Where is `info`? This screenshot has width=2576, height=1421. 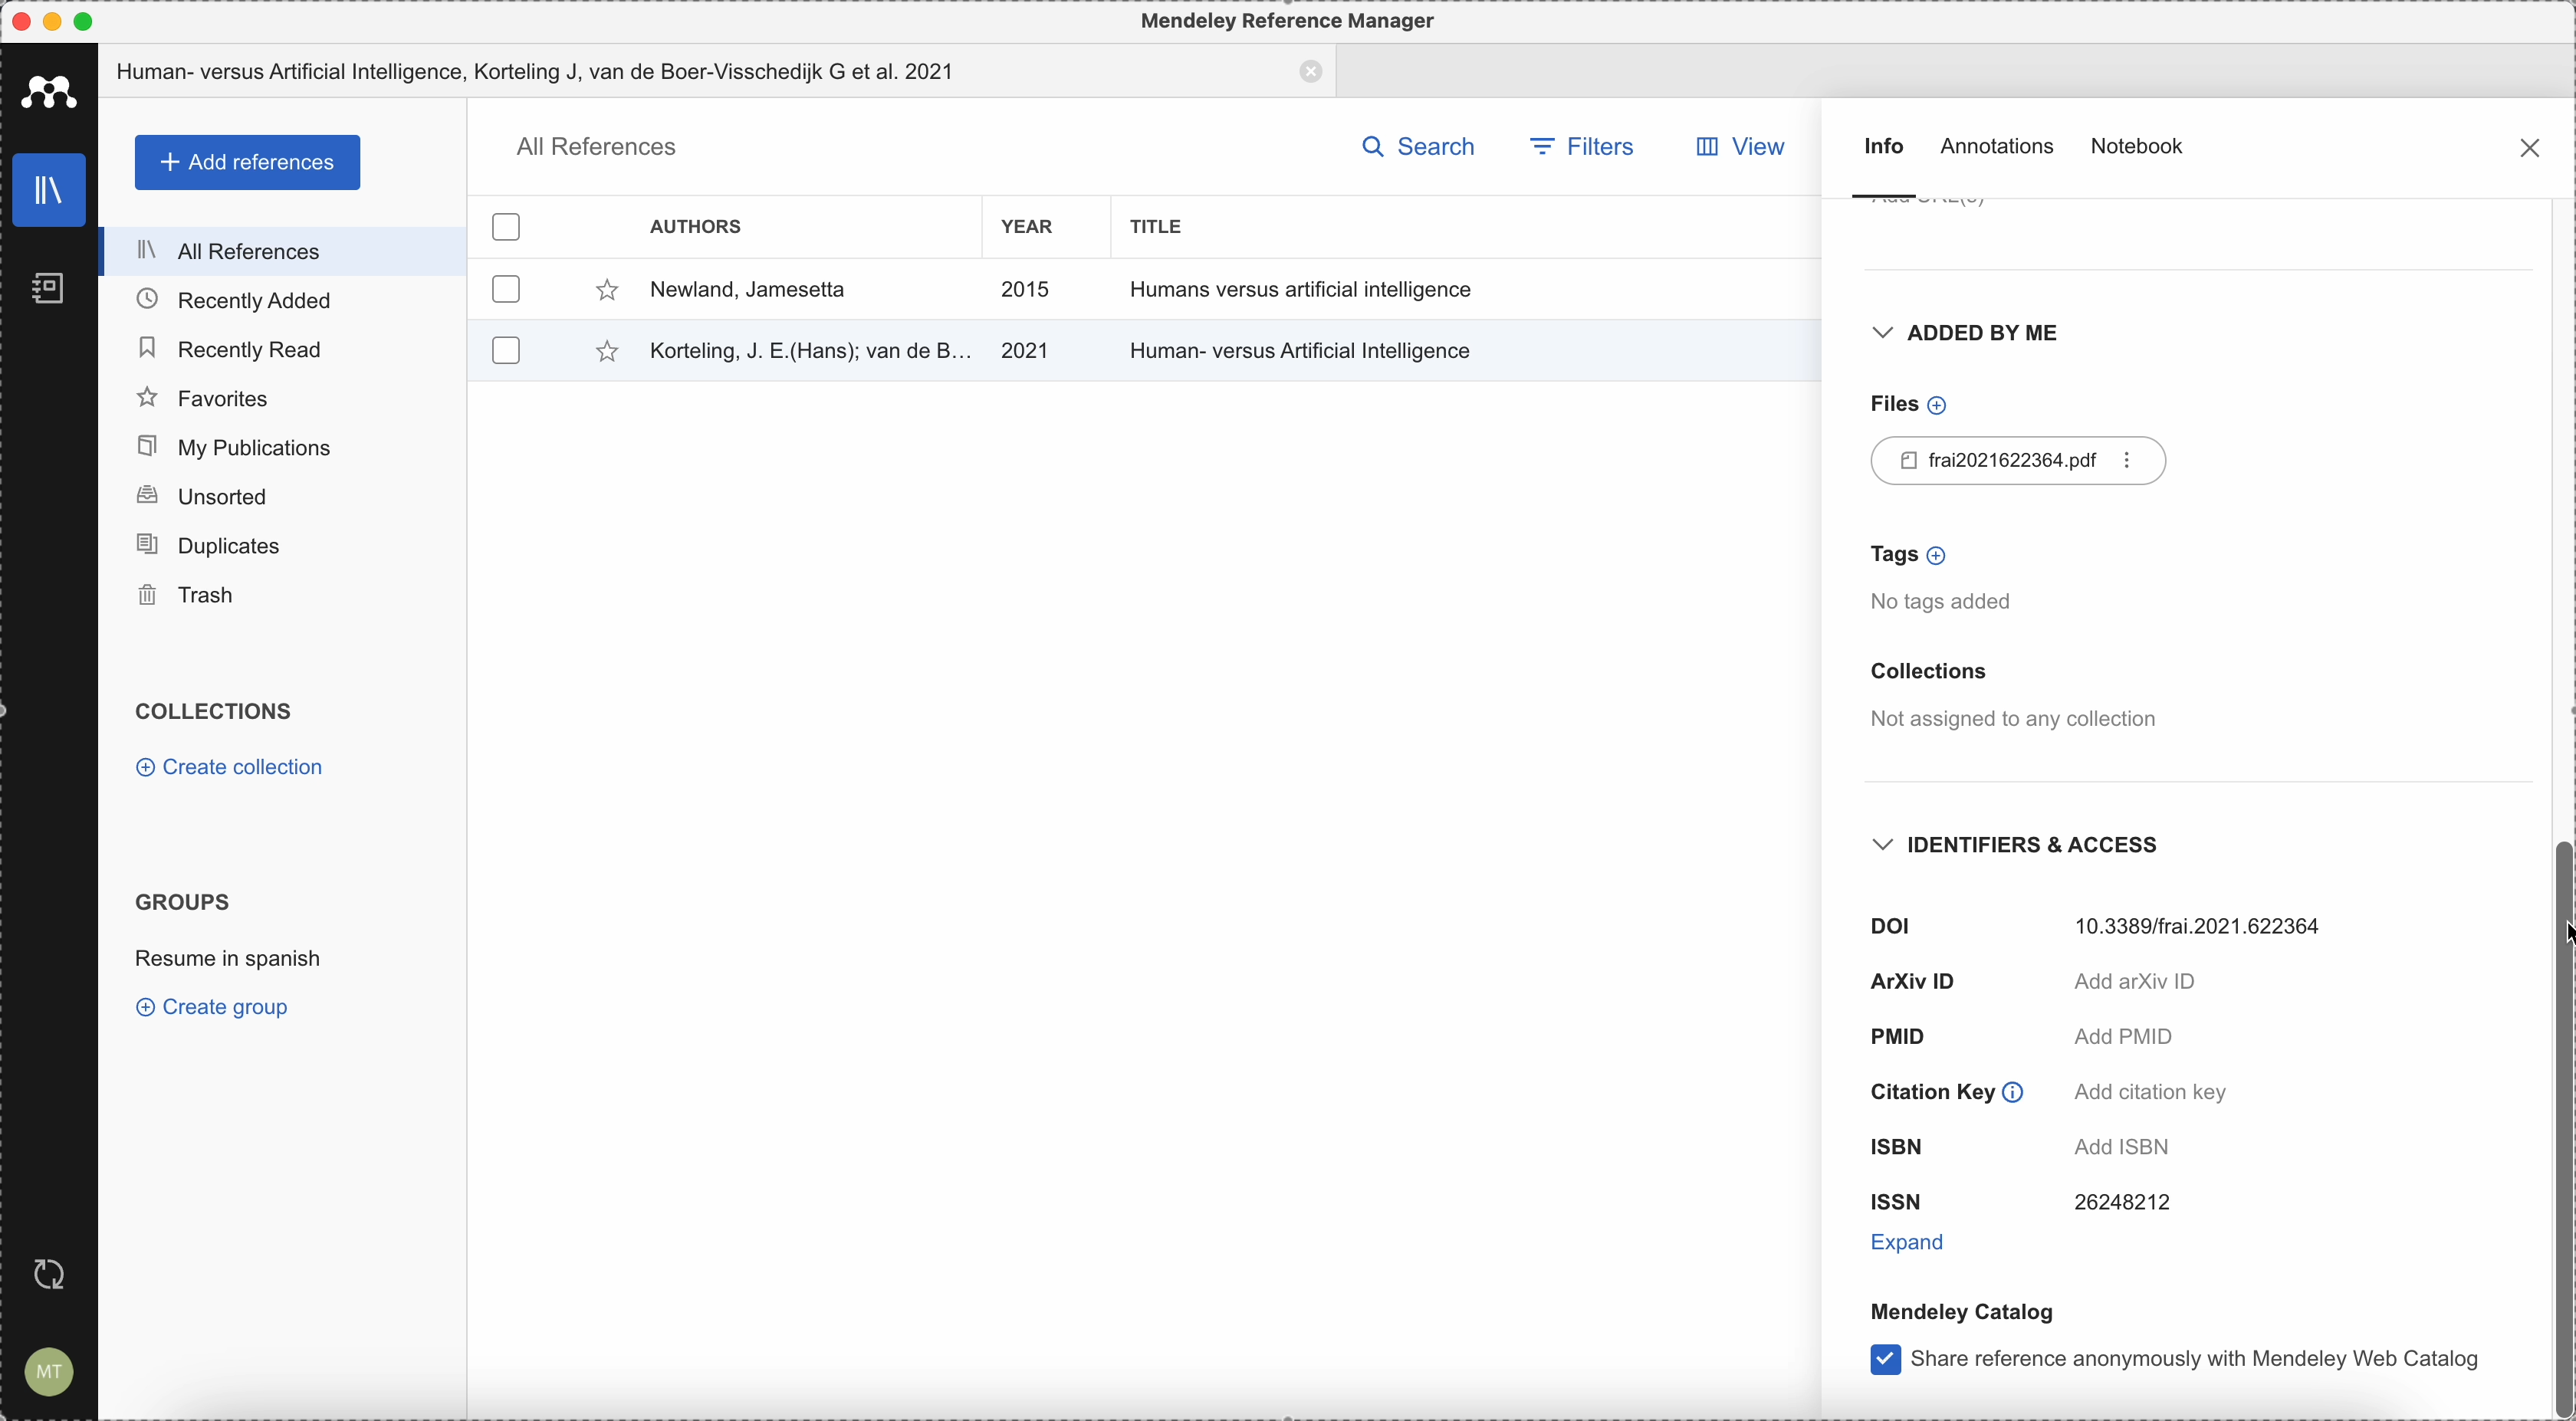 info is located at coordinates (1882, 167).